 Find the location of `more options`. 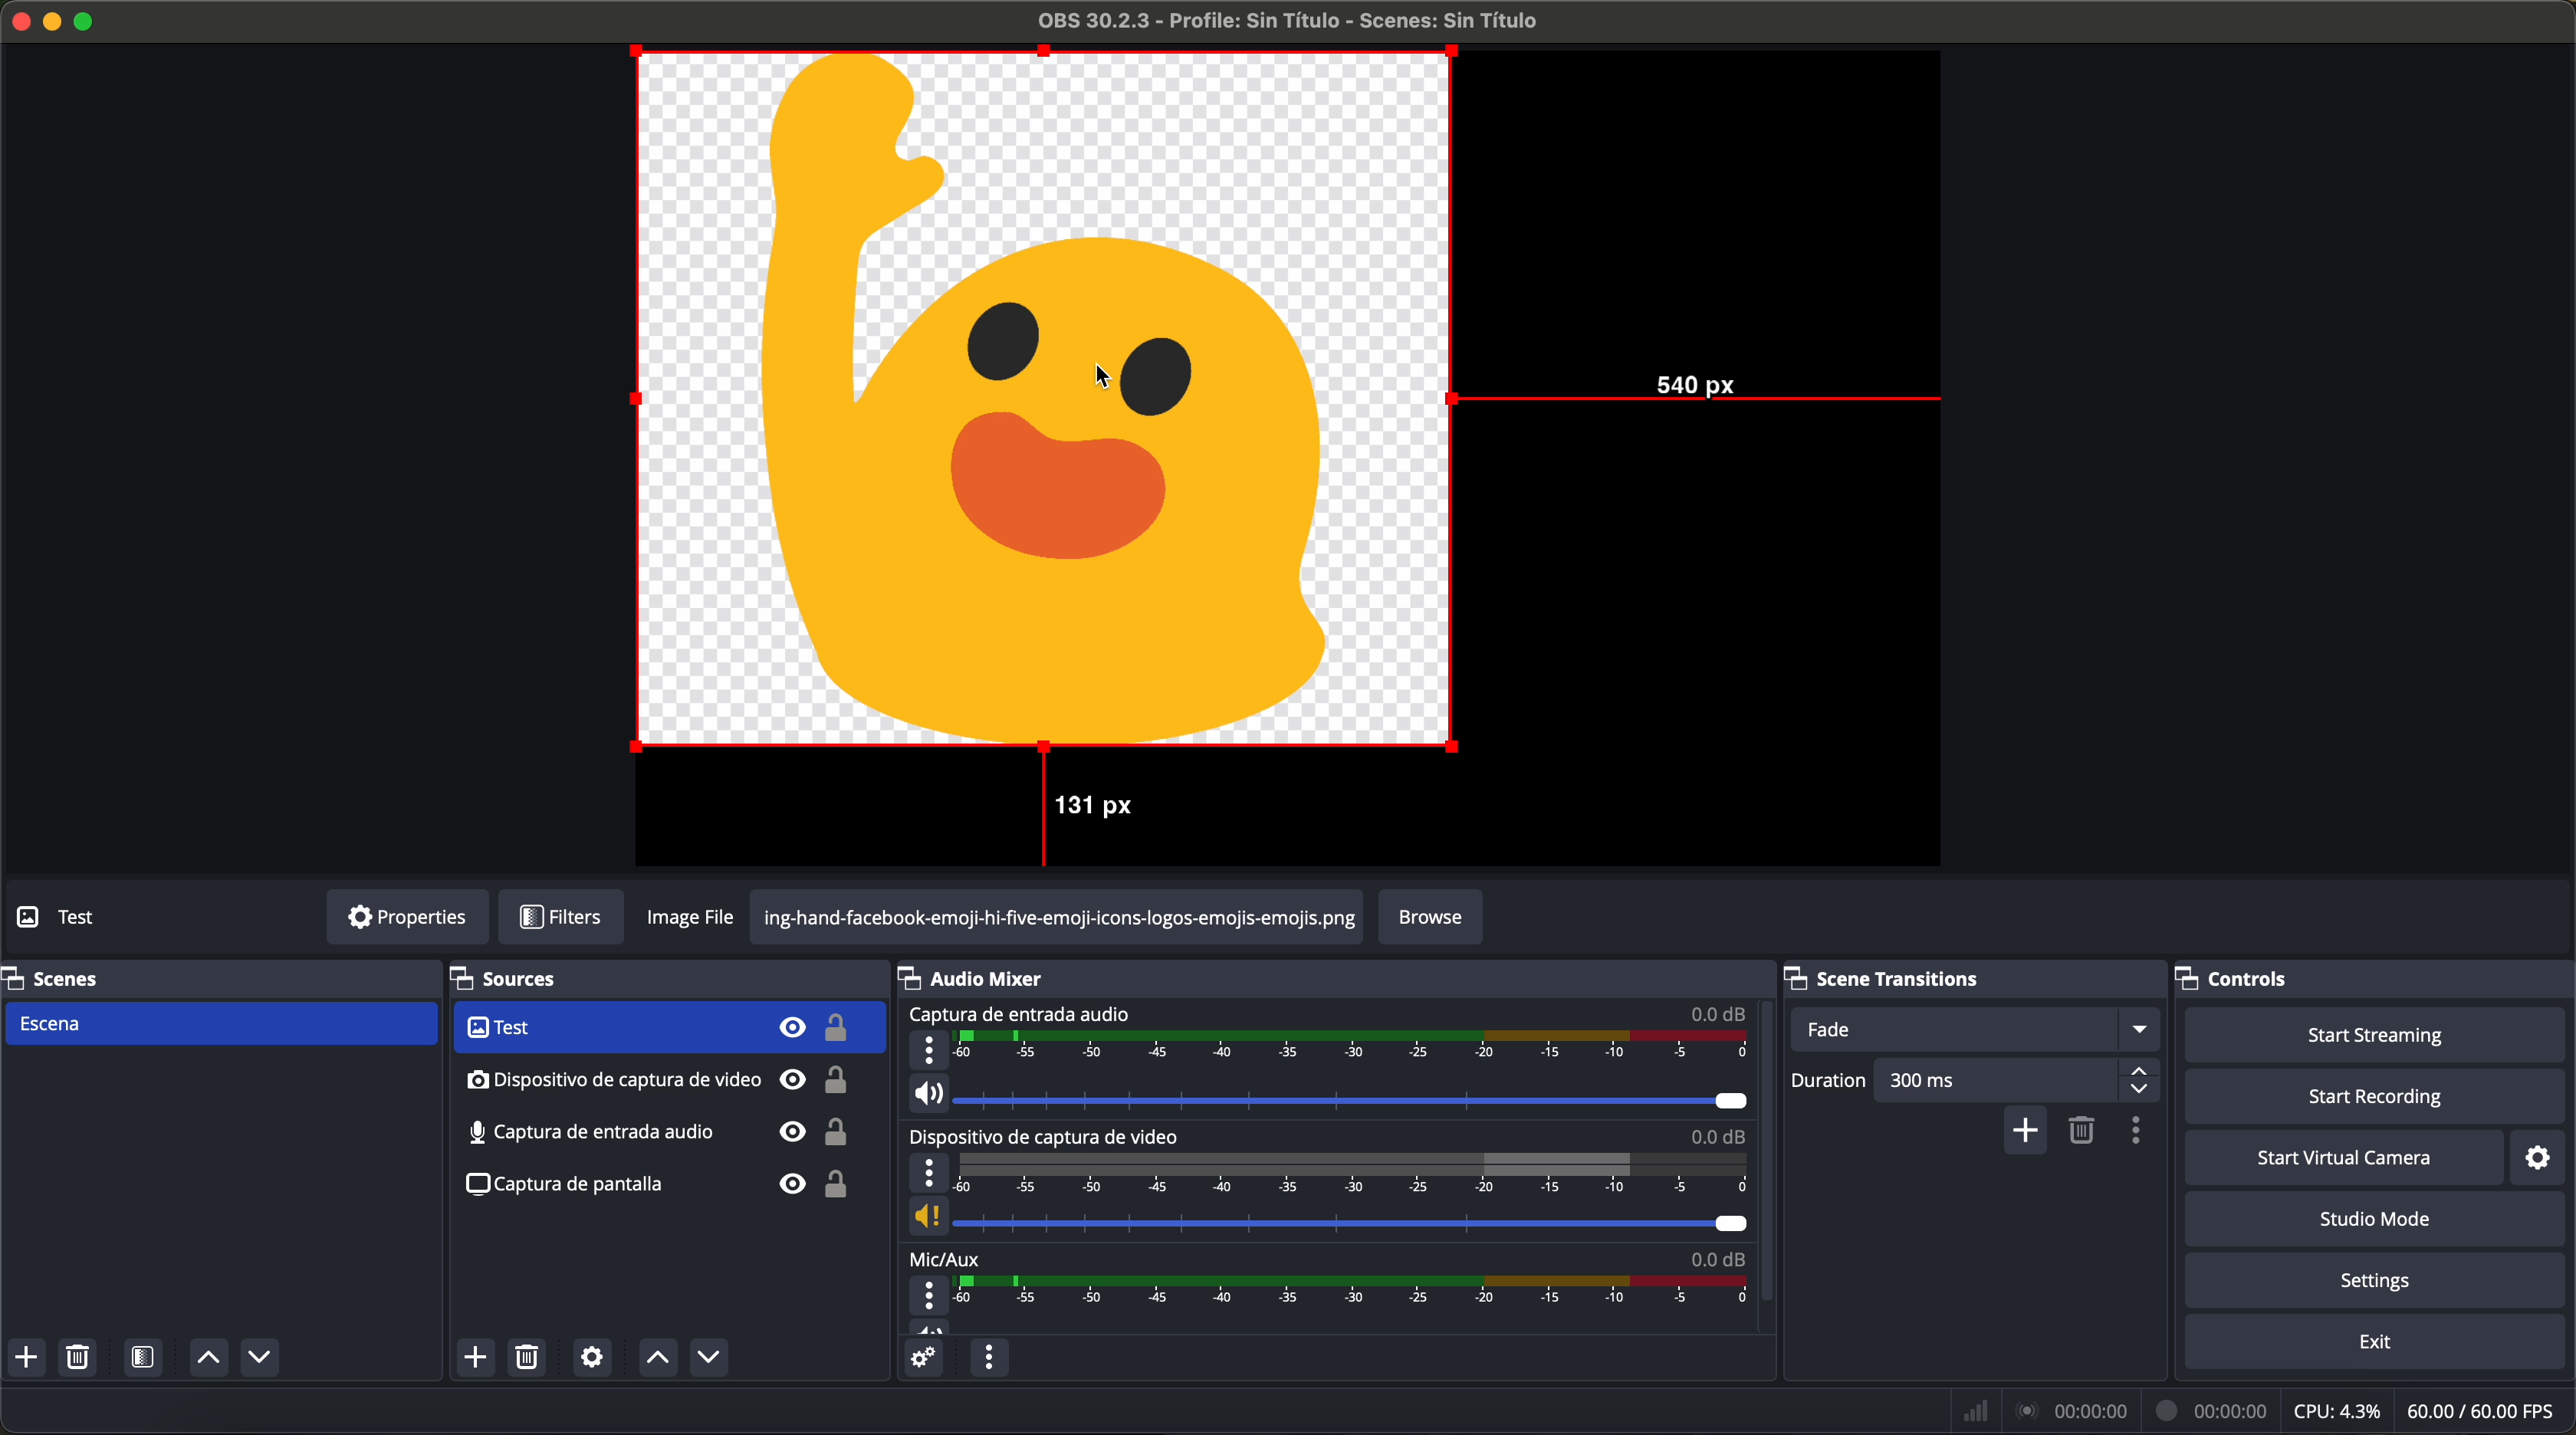

more options is located at coordinates (931, 1296).